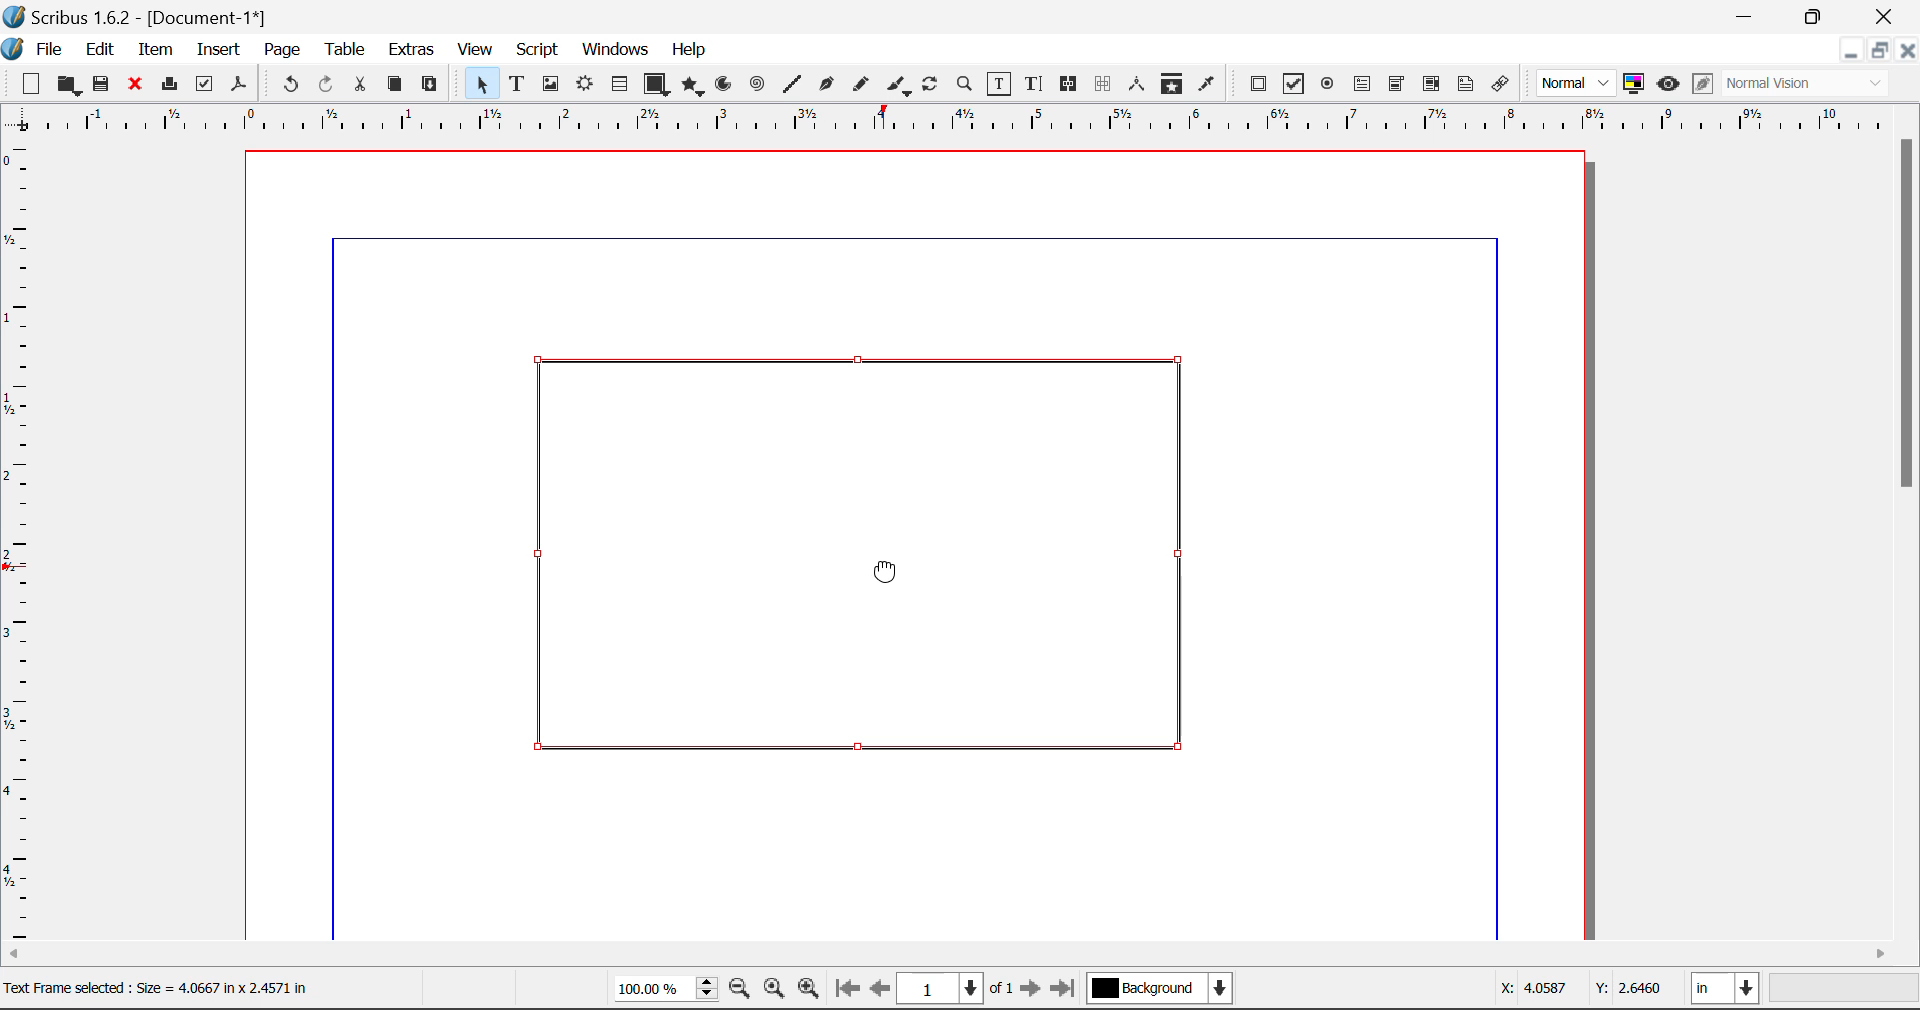  Describe the element at coordinates (136, 85) in the screenshot. I see `Discard` at that location.